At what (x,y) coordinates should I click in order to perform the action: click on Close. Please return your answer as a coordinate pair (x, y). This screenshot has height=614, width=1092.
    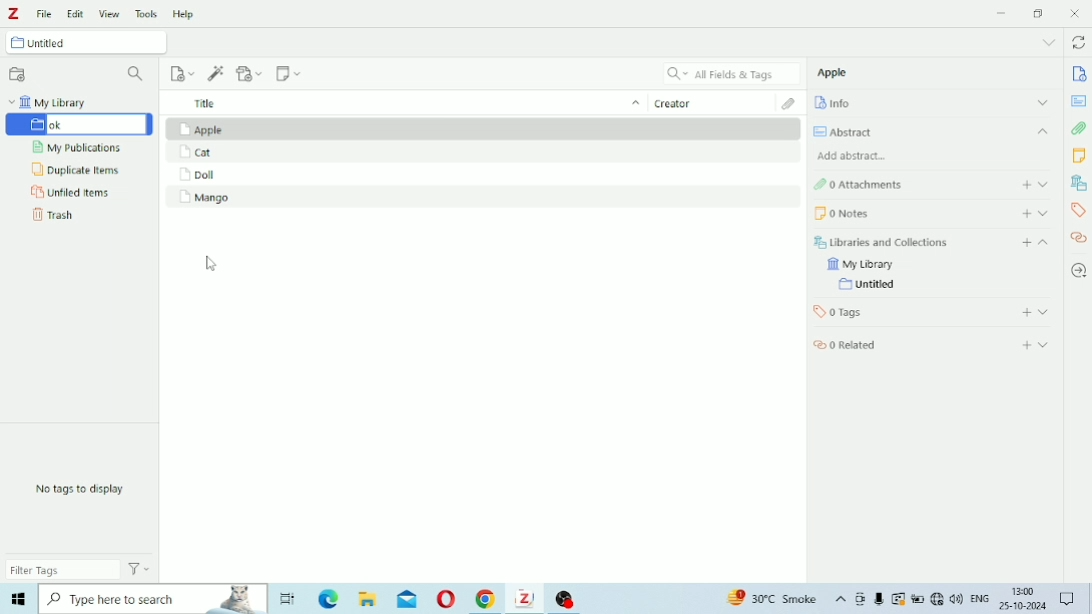
    Looking at the image, I should click on (1075, 14).